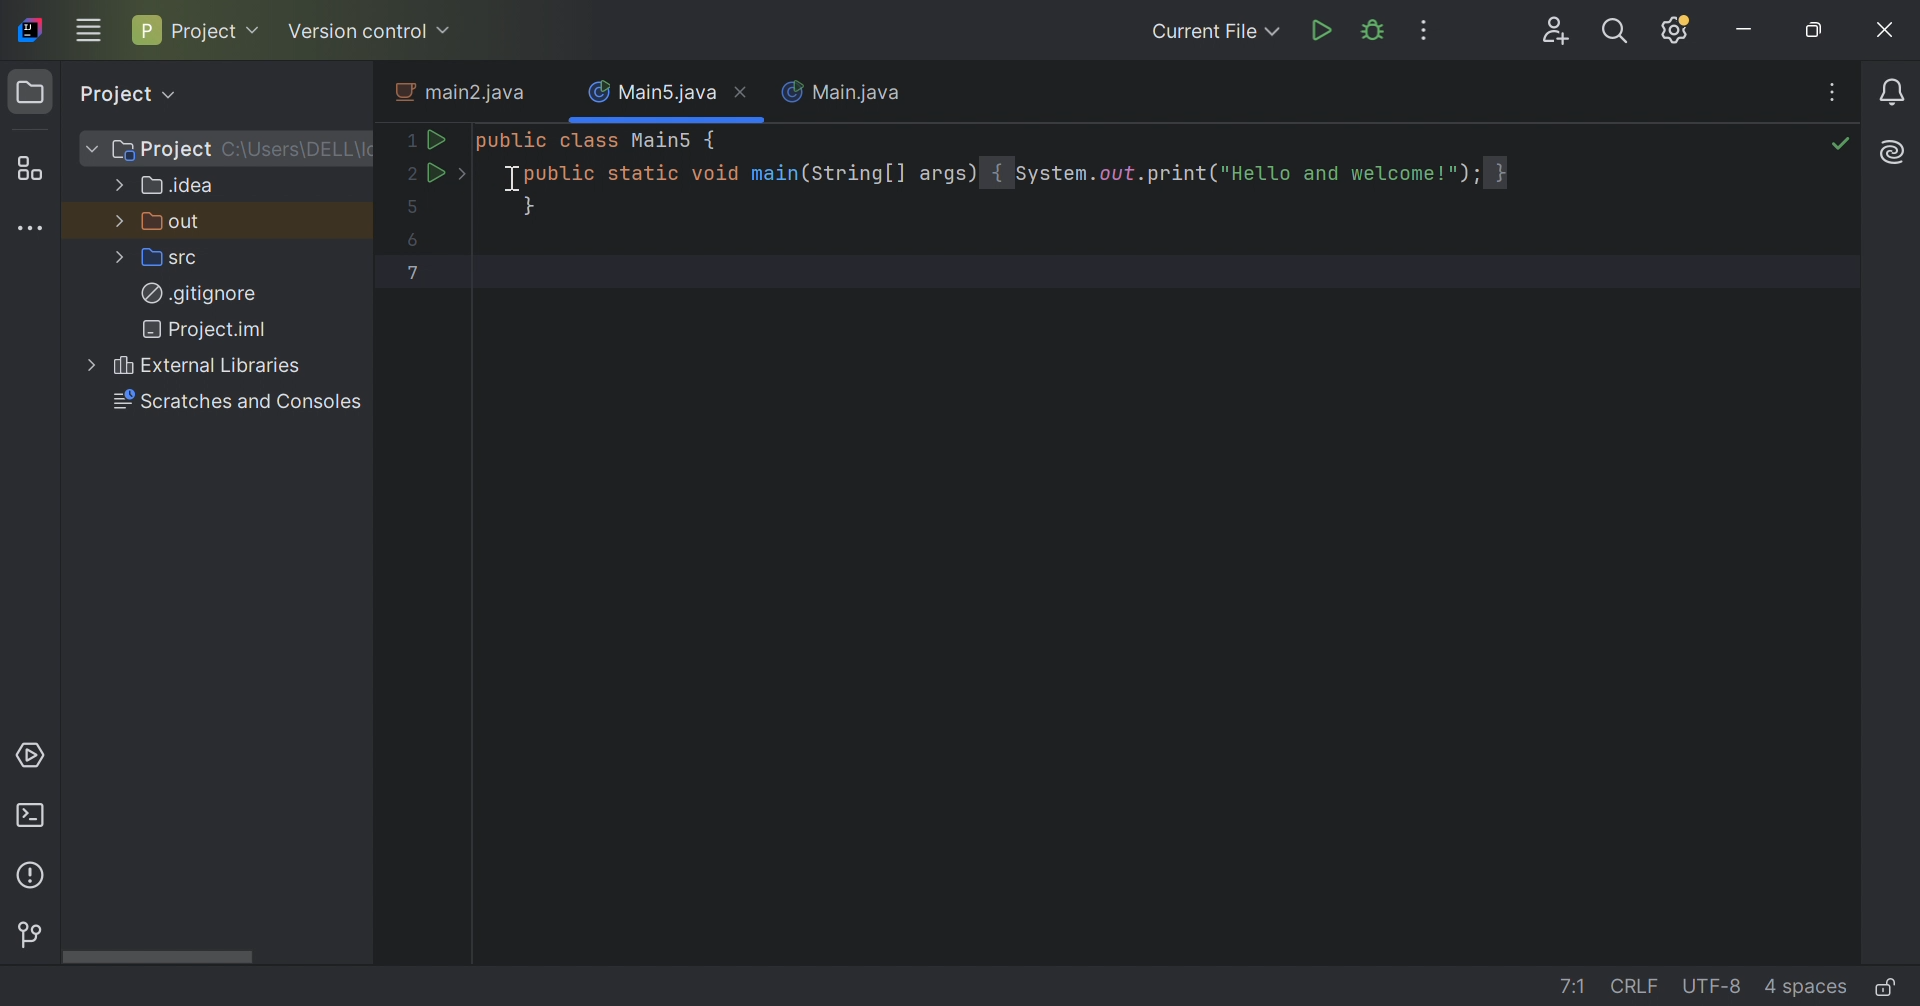 This screenshot has height=1006, width=1920. Describe the element at coordinates (1375, 28) in the screenshot. I see `ebug` at that location.